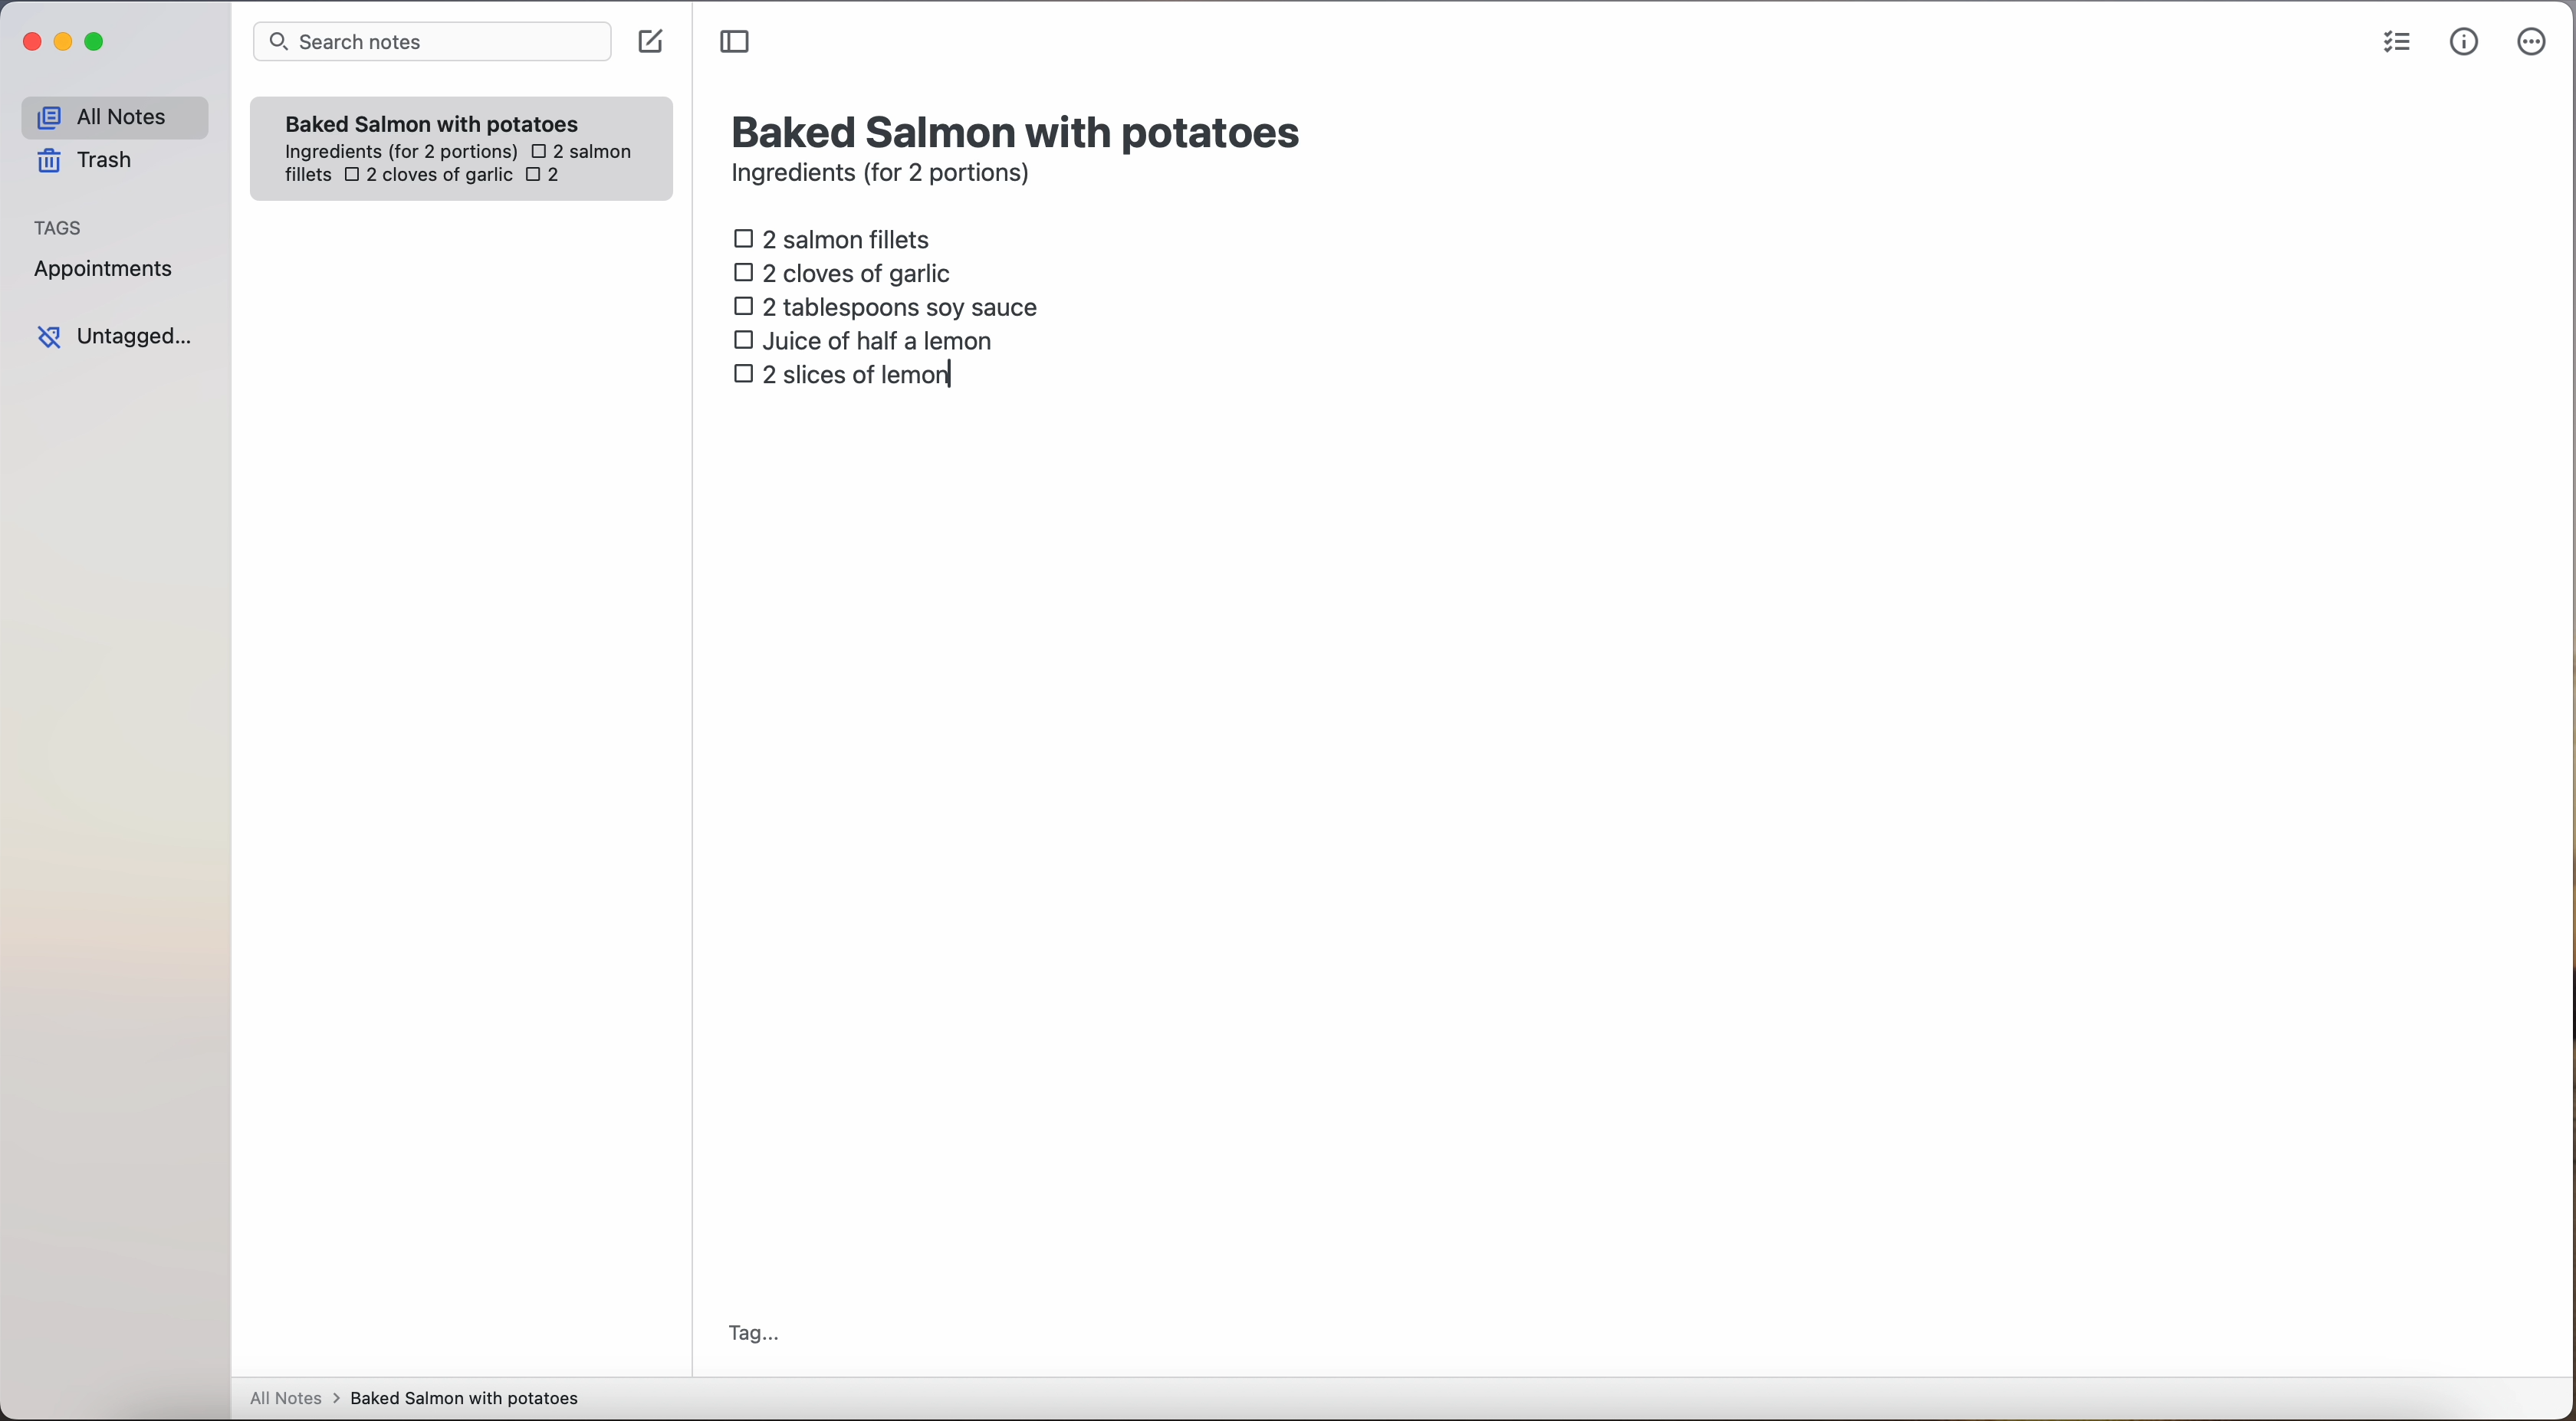  I want to click on 2 salmon, so click(579, 148).